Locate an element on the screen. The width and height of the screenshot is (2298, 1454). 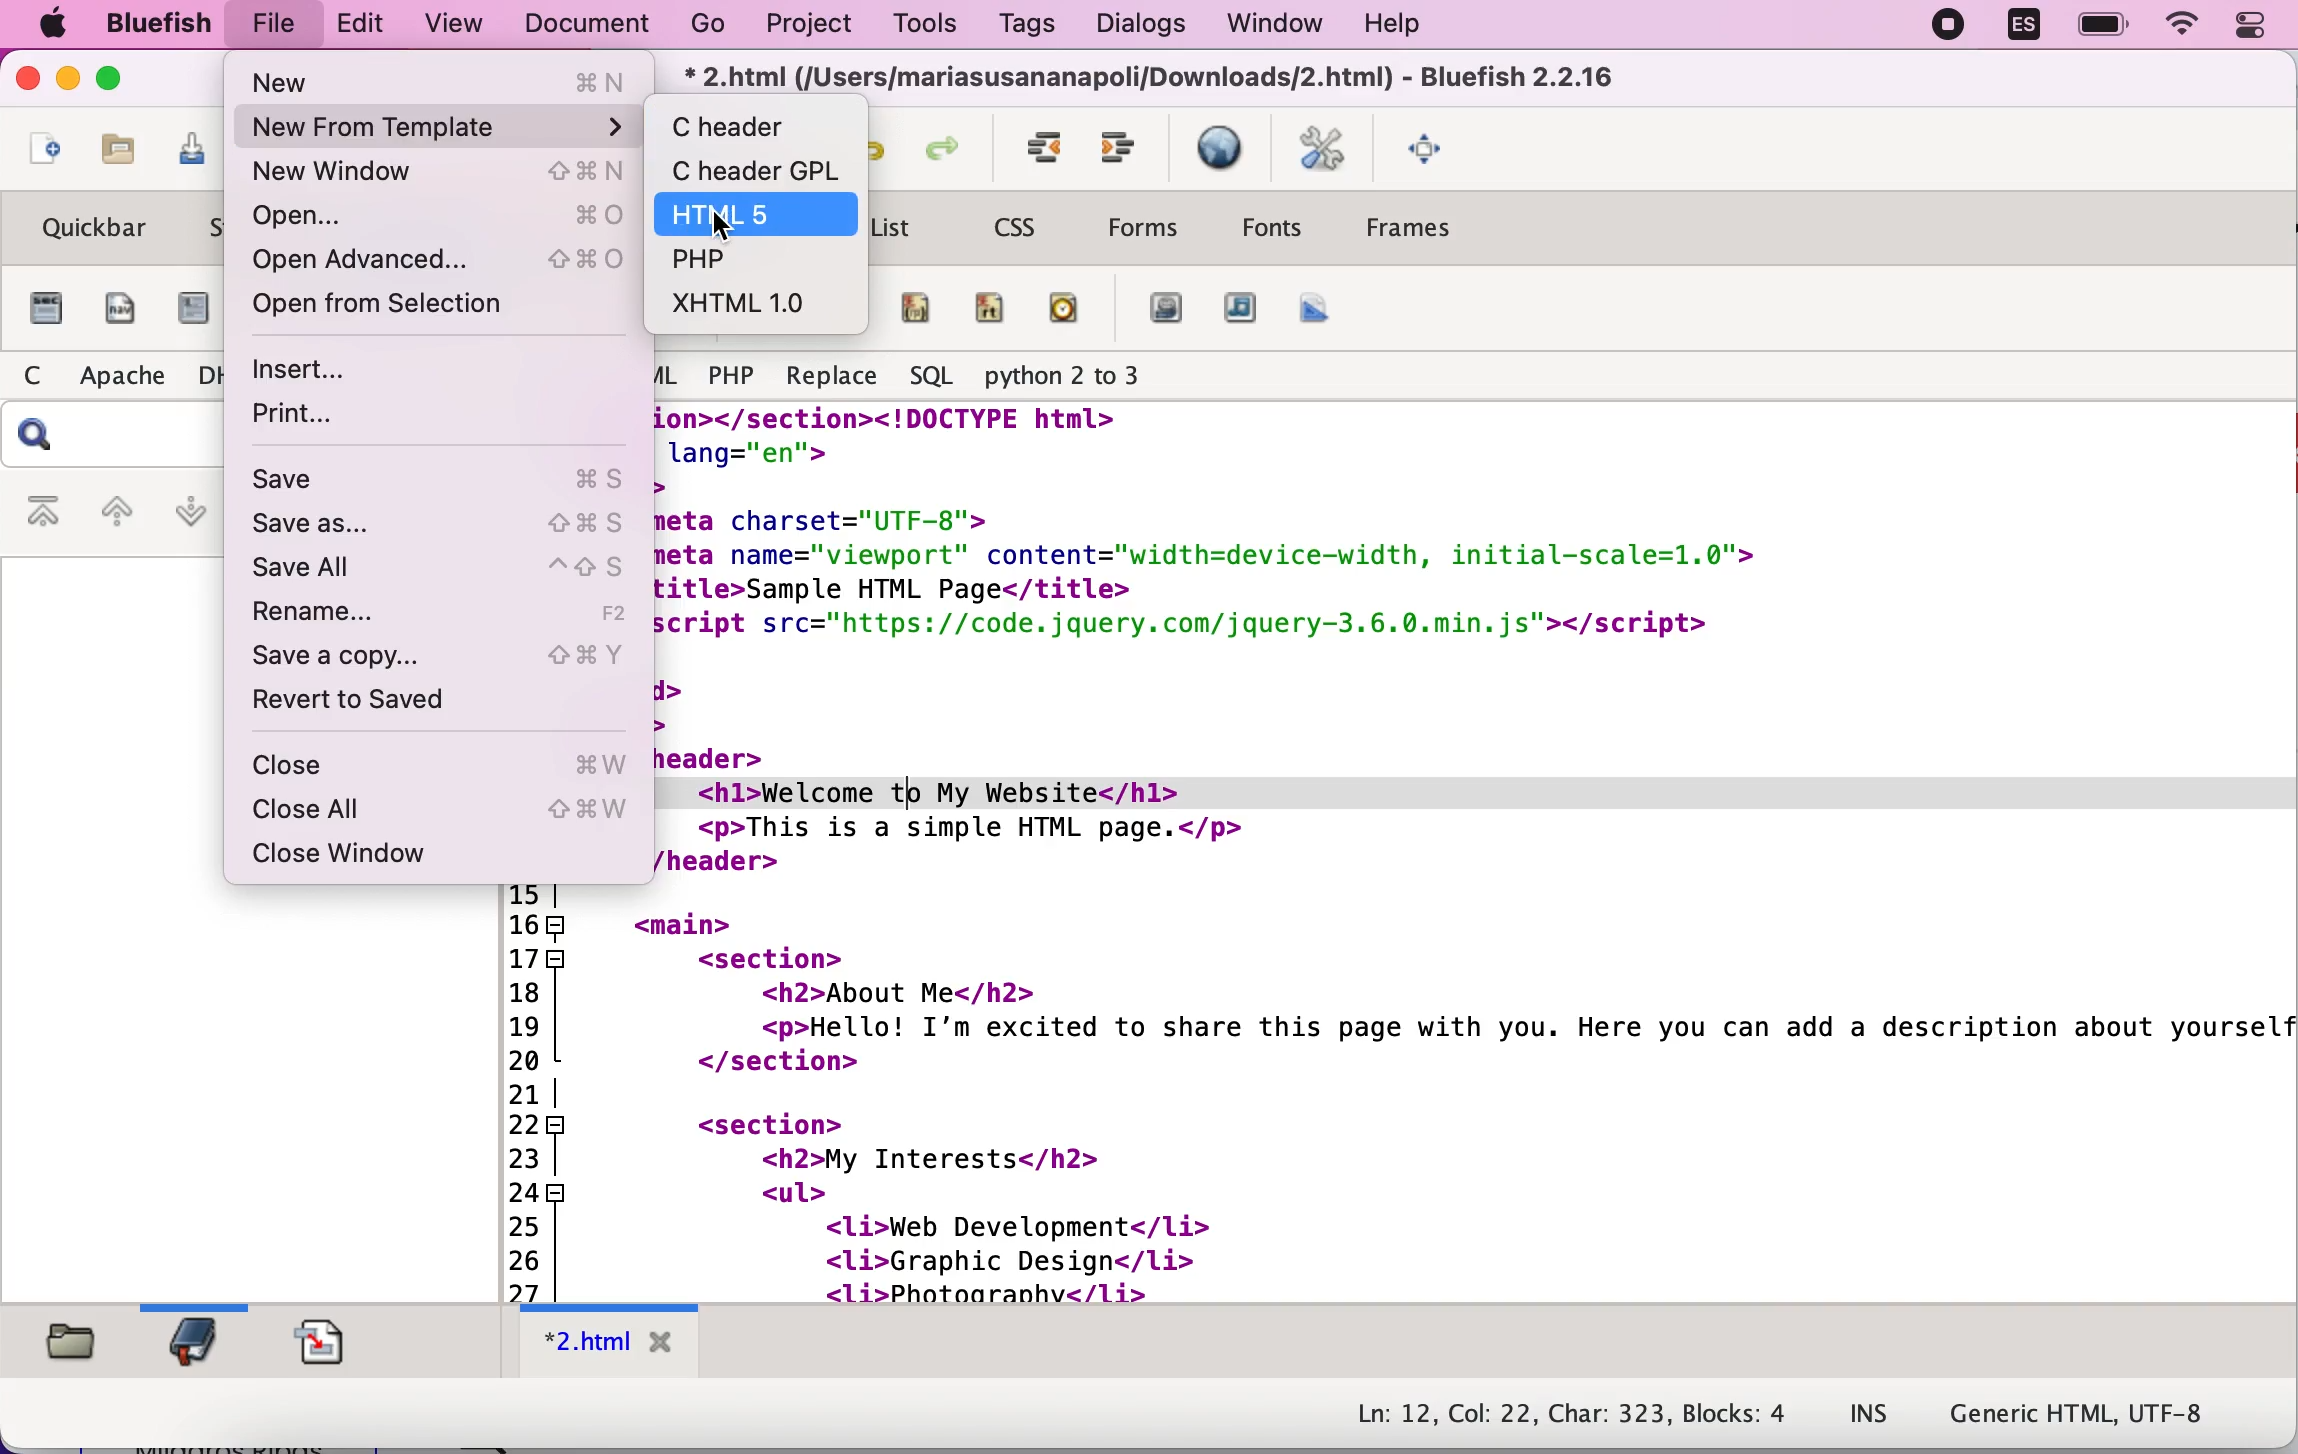
nav is located at coordinates (116, 309).